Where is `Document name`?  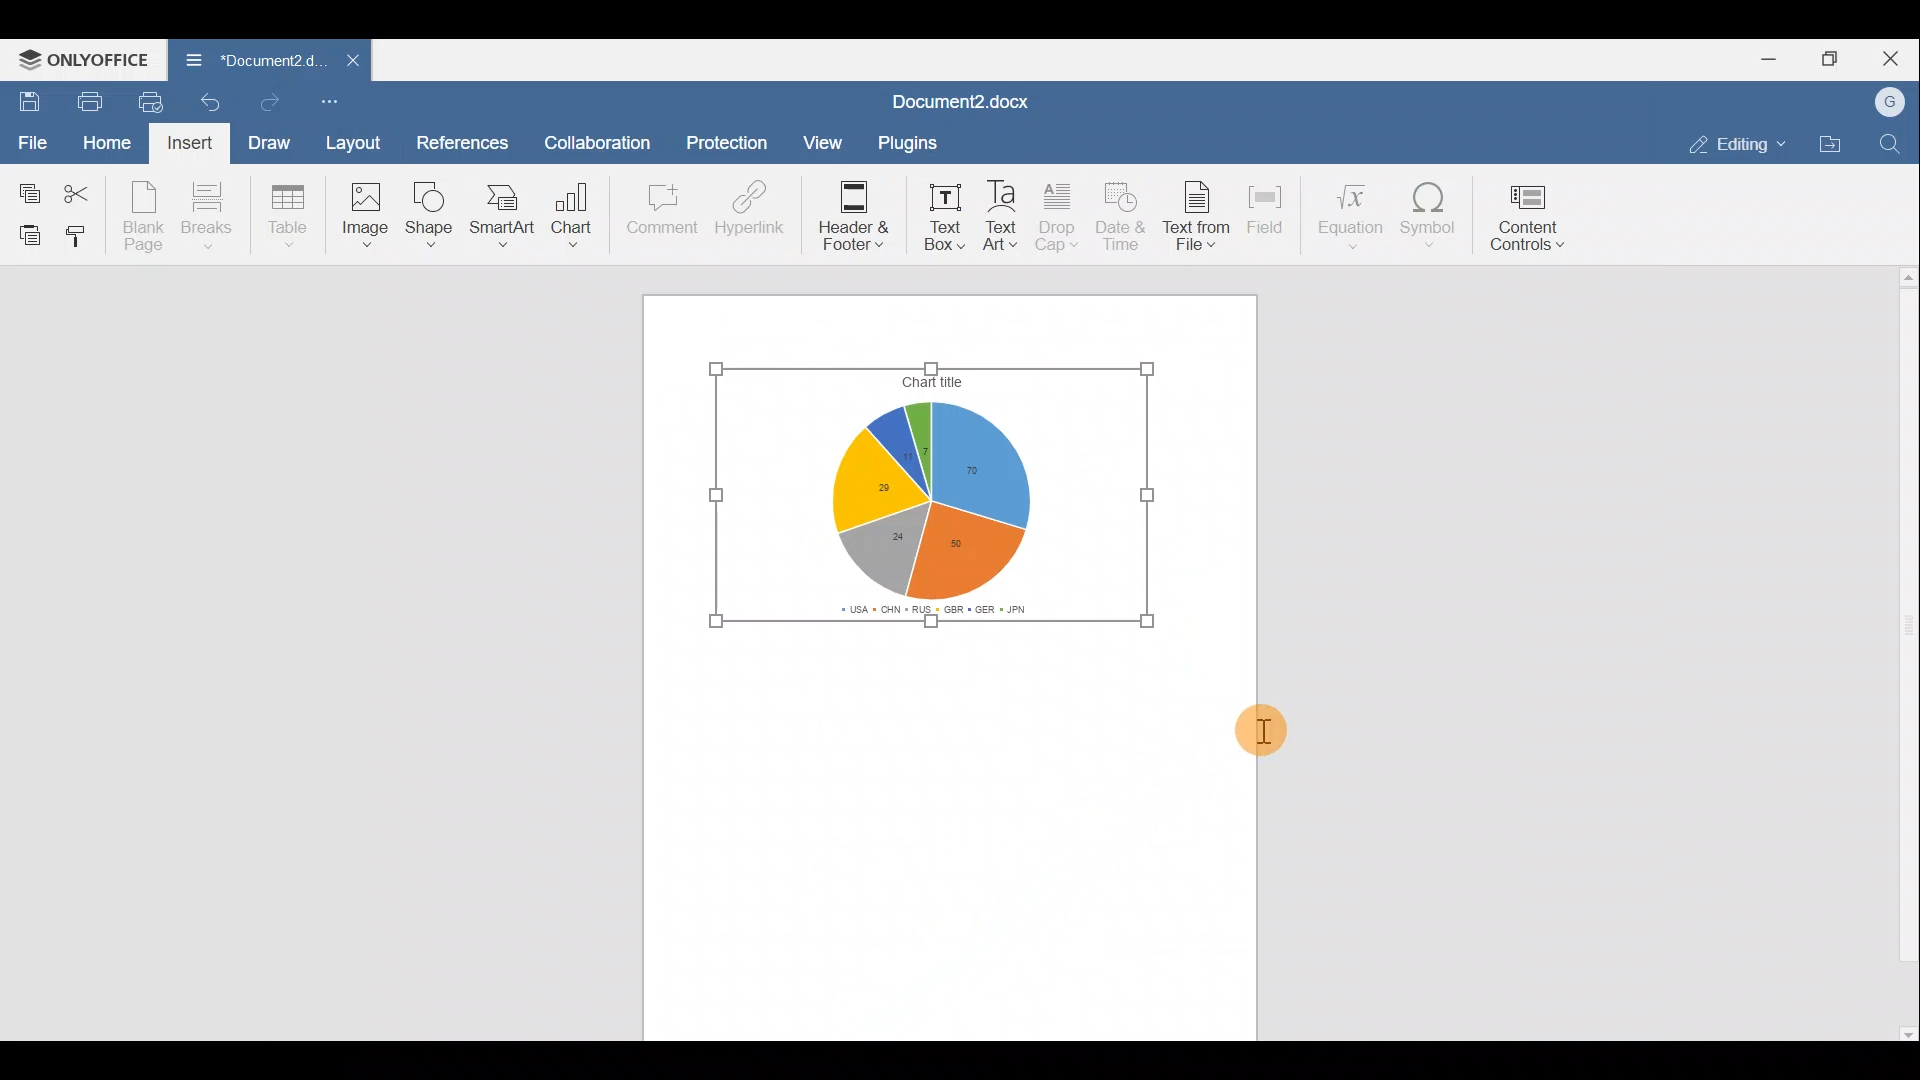 Document name is located at coordinates (248, 62).